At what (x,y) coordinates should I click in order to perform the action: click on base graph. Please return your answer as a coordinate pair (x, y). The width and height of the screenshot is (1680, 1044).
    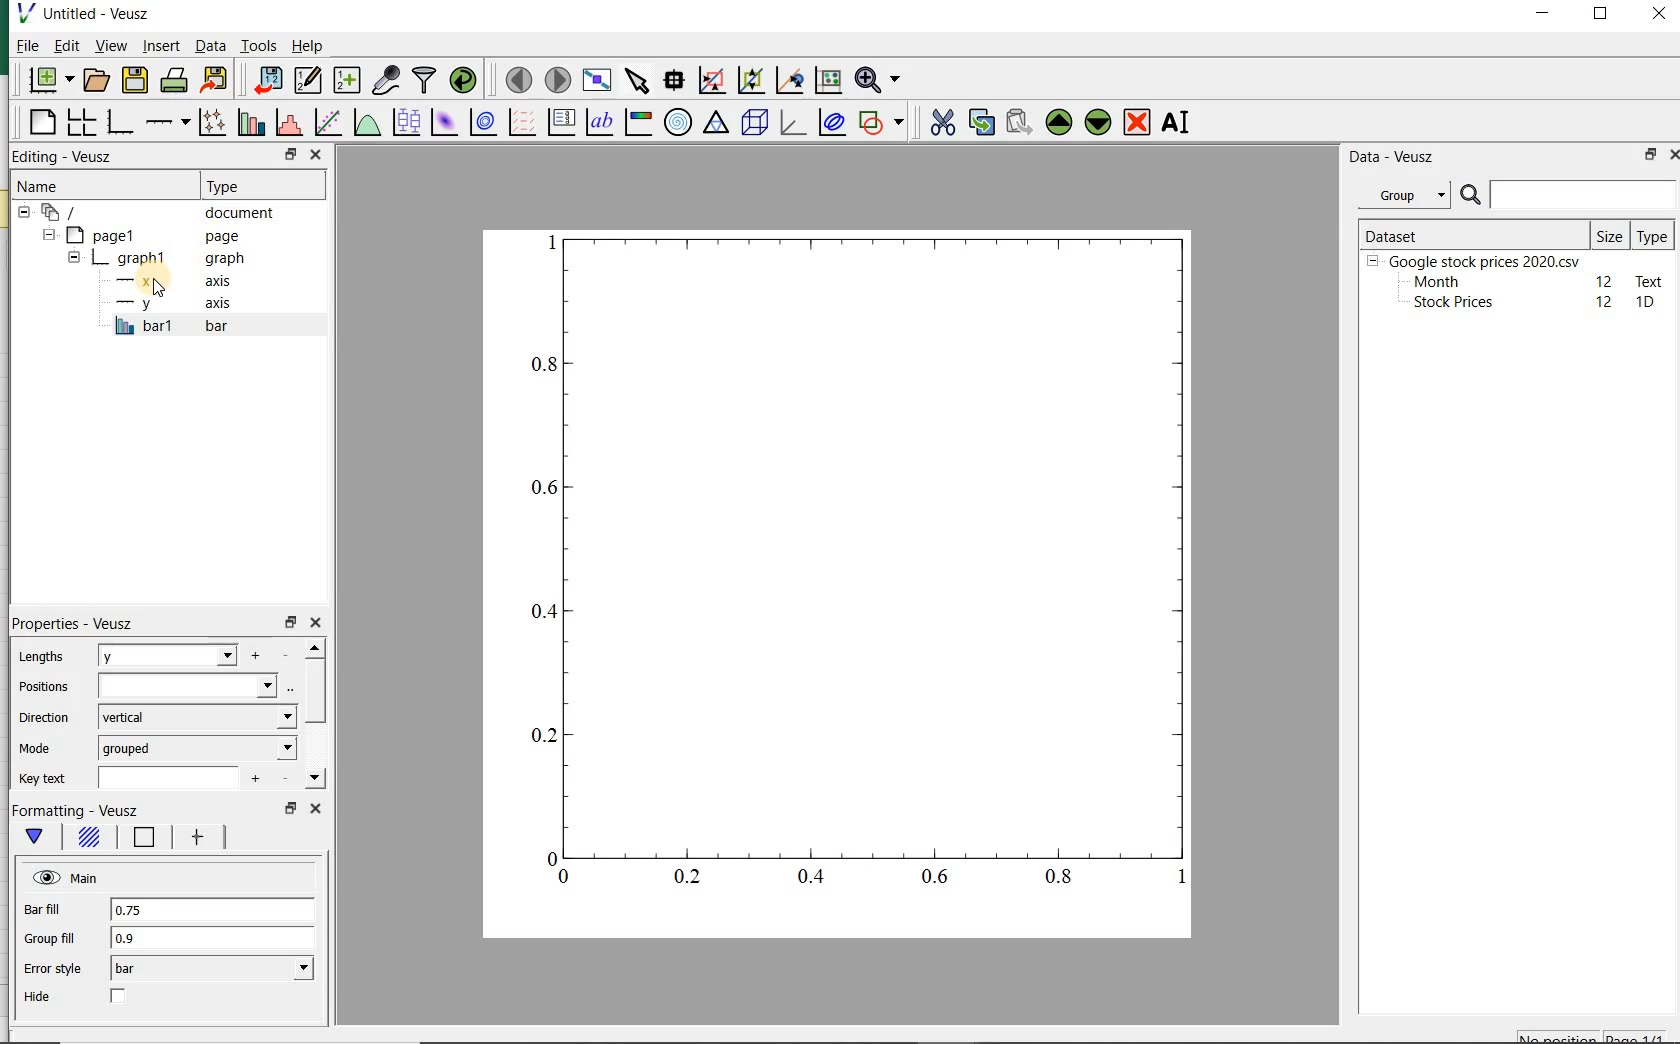
    Looking at the image, I should click on (119, 123).